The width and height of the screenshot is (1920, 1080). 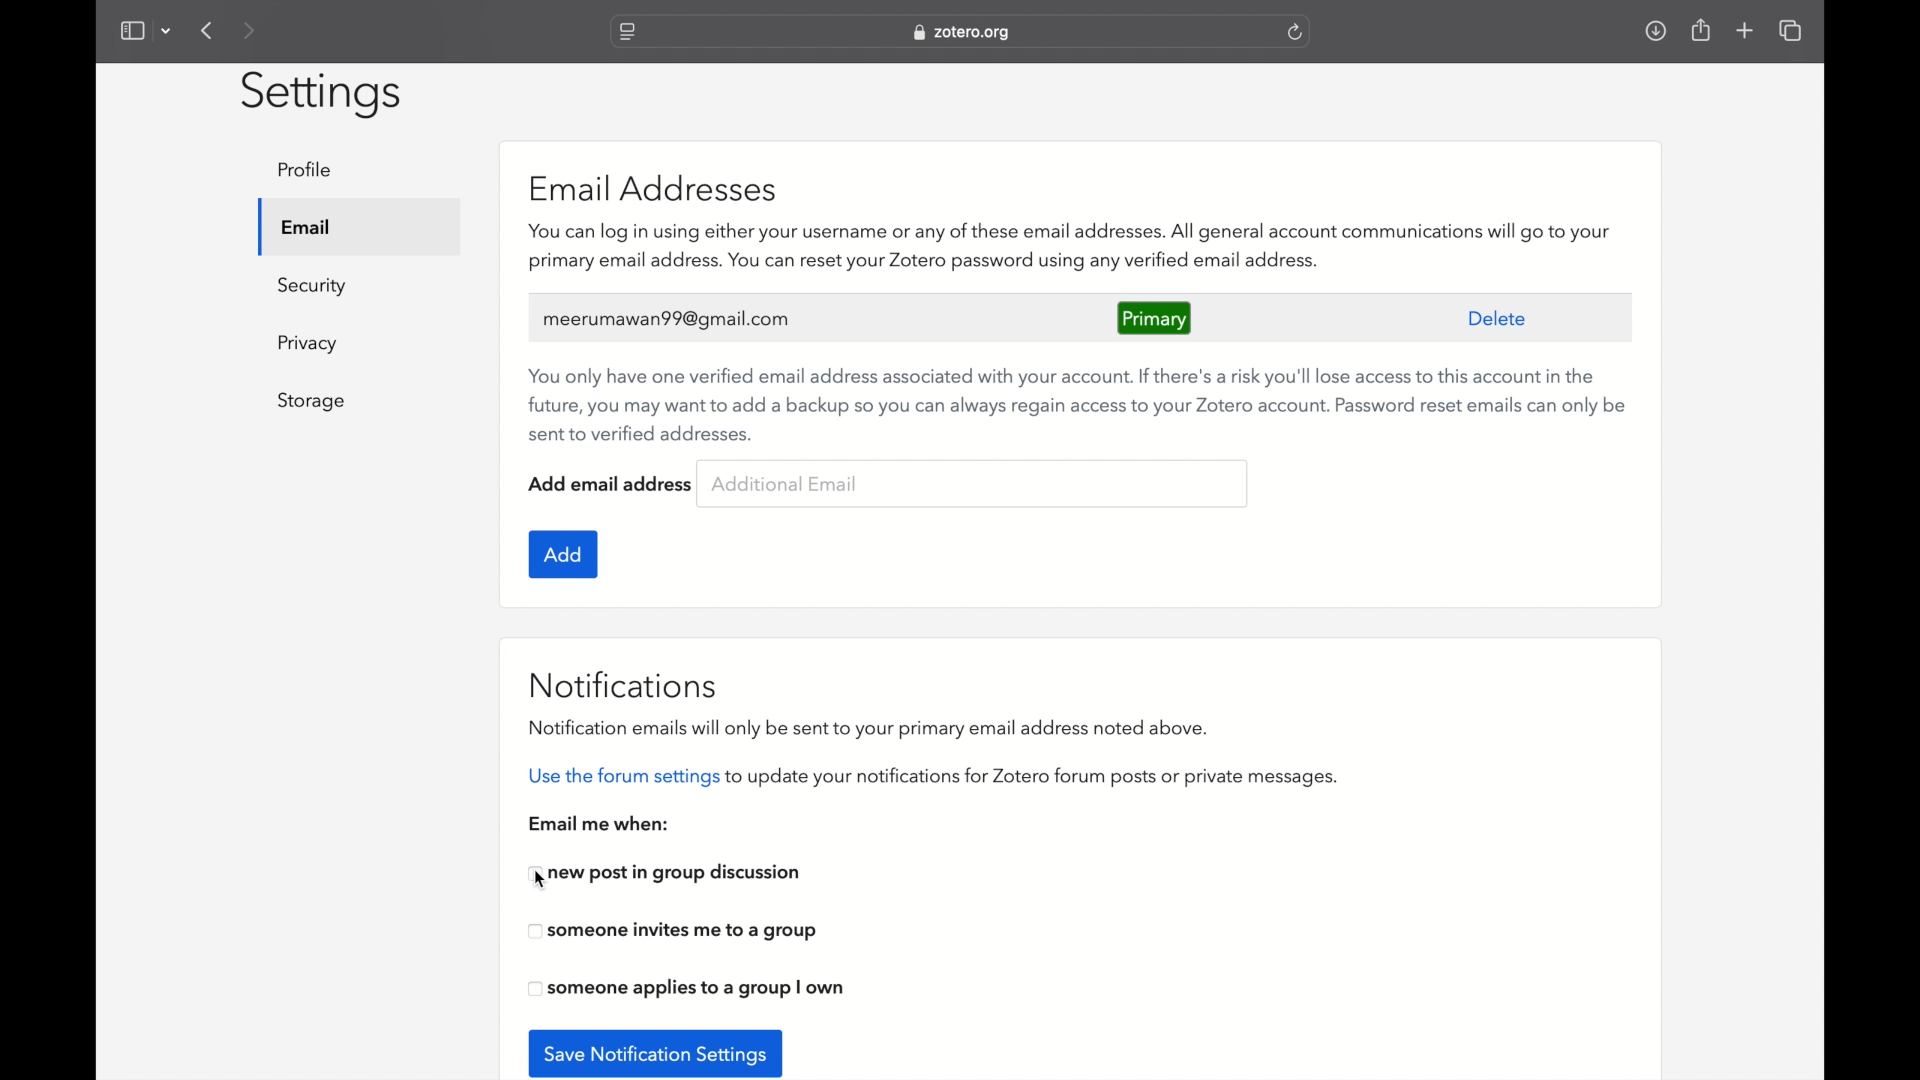 What do you see at coordinates (964, 34) in the screenshot?
I see `web address` at bounding box center [964, 34].